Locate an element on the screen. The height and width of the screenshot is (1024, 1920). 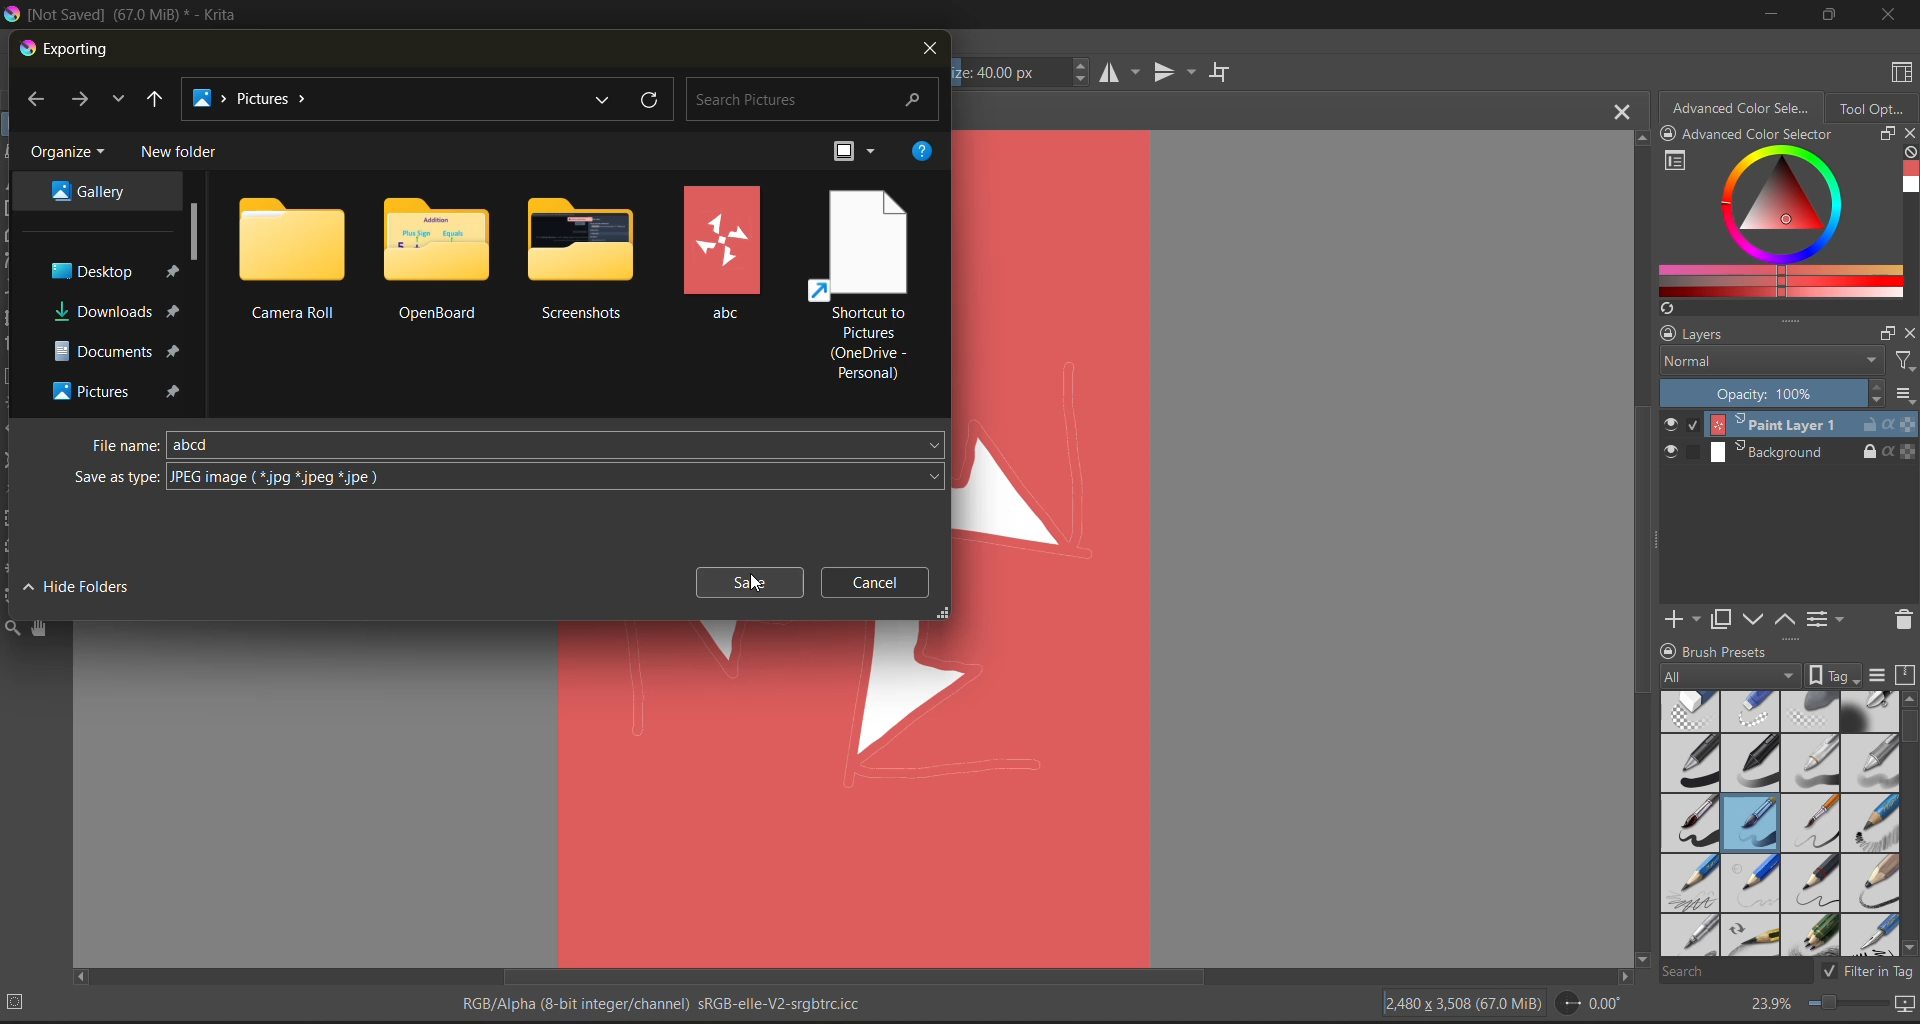
horizontal scroll bar is located at coordinates (858, 976).